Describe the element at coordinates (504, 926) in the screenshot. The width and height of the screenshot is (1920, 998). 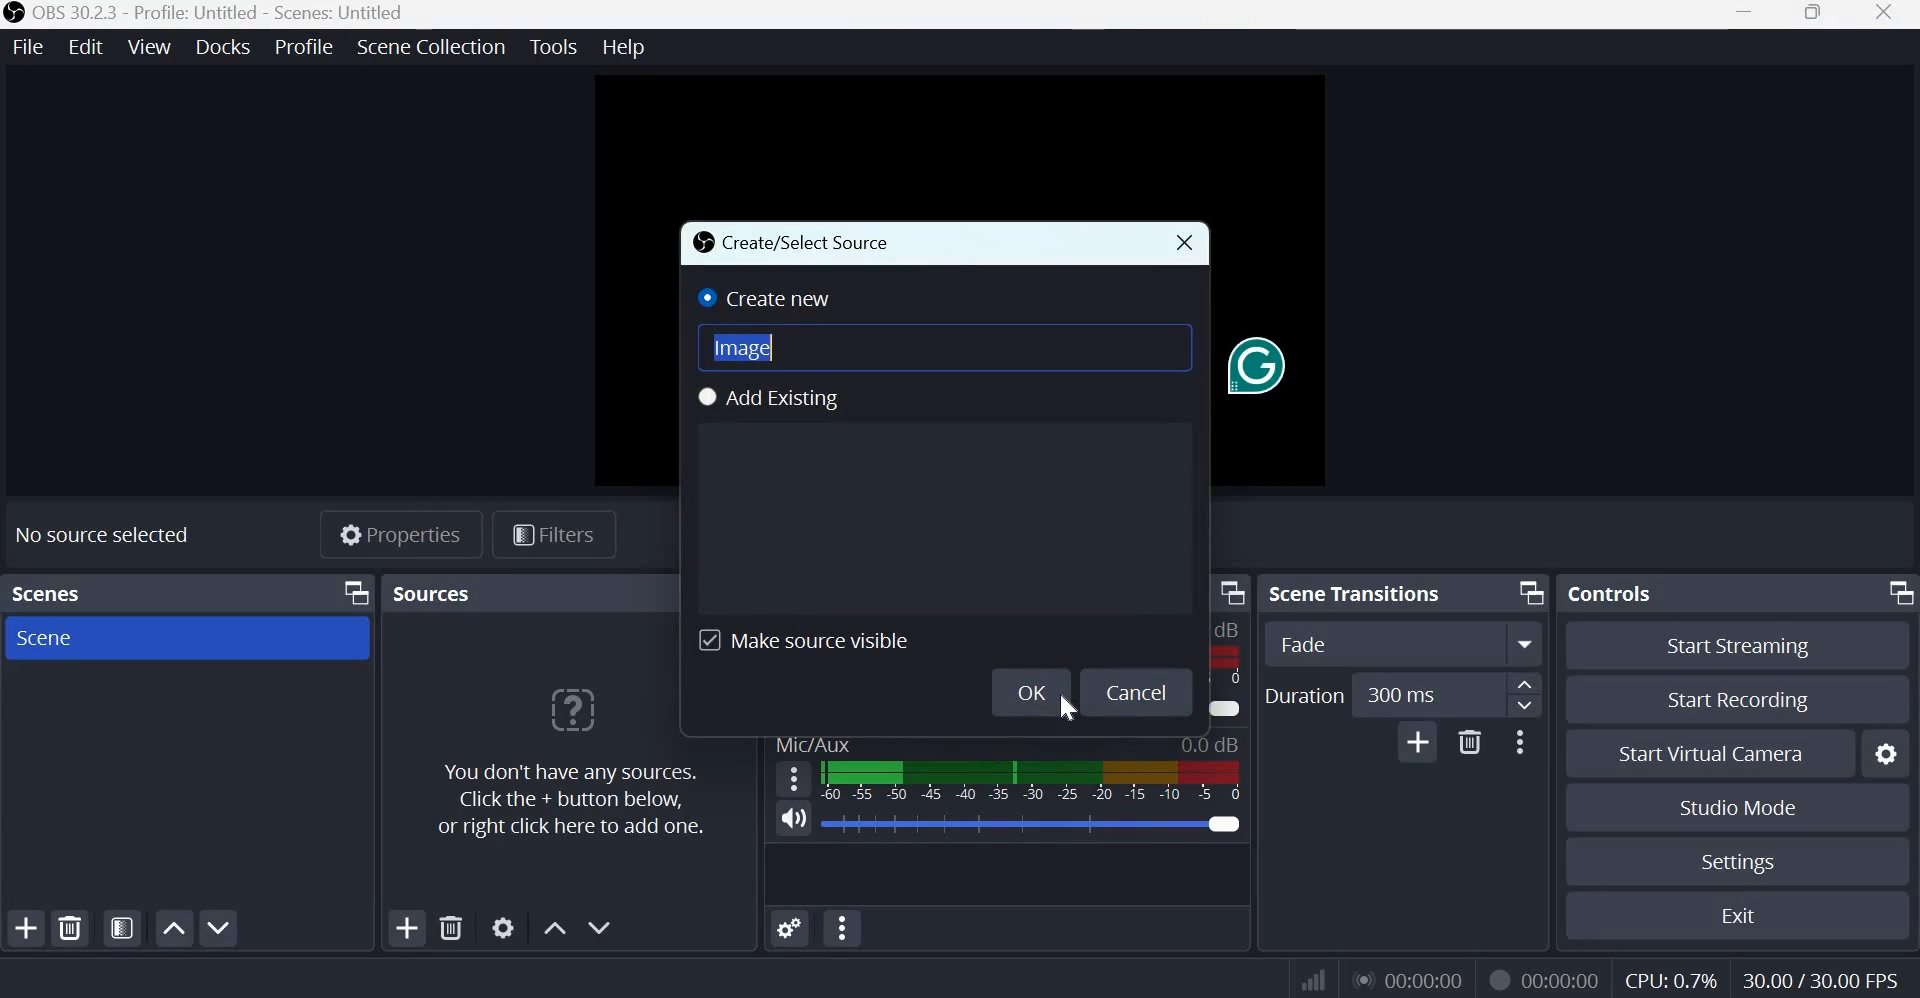
I see `Open source properties` at that location.